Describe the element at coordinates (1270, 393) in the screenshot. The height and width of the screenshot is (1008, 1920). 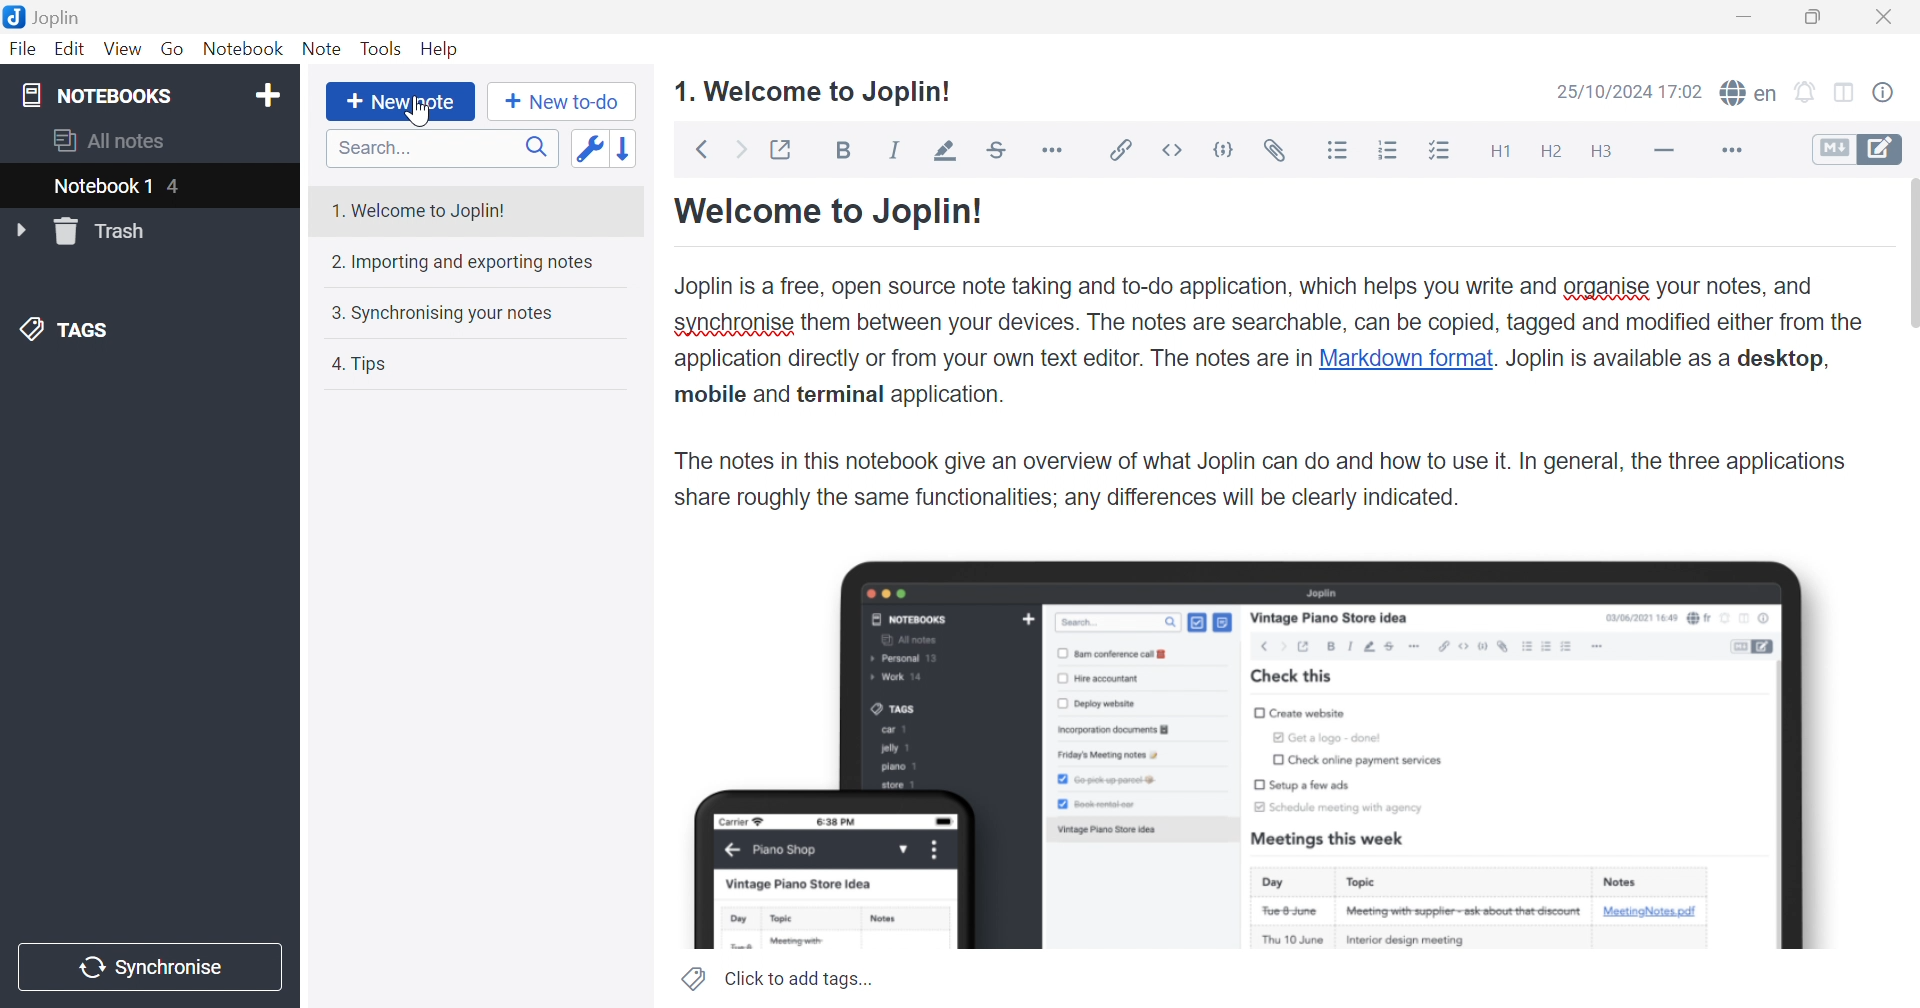
I see `About Joplin` at that location.